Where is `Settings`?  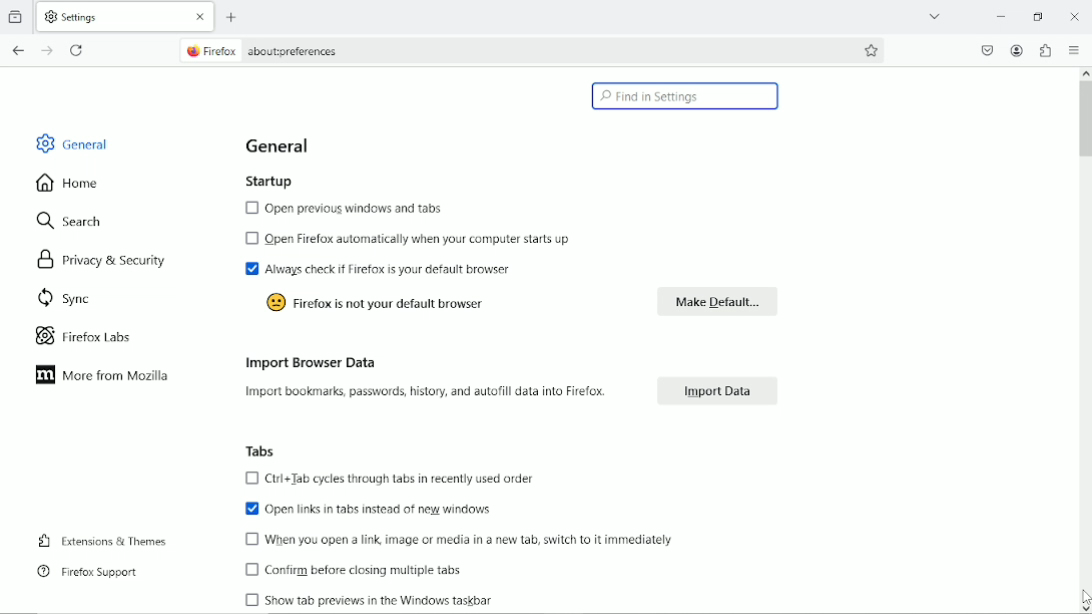 Settings is located at coordinates (76, 17).